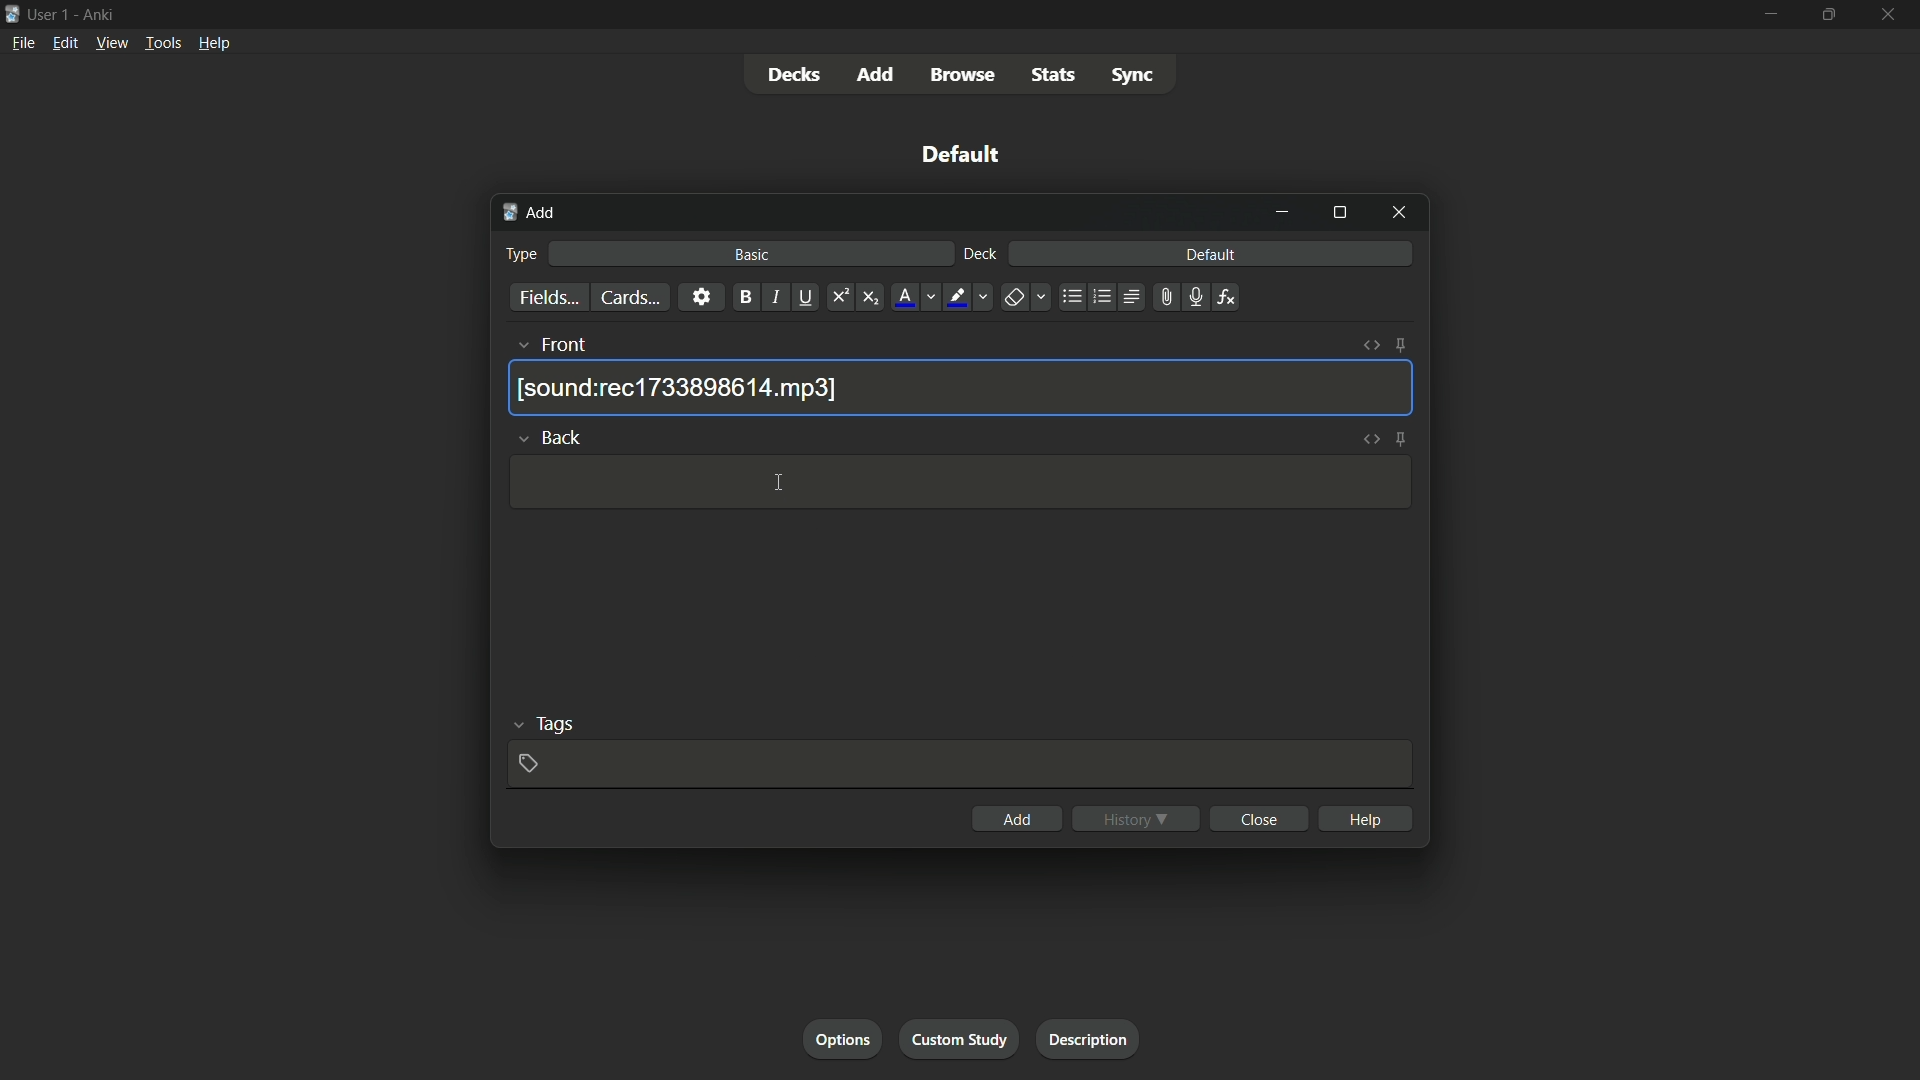 The image size is (1920, 1080). I want to click on maximize, so click(1339, 214).